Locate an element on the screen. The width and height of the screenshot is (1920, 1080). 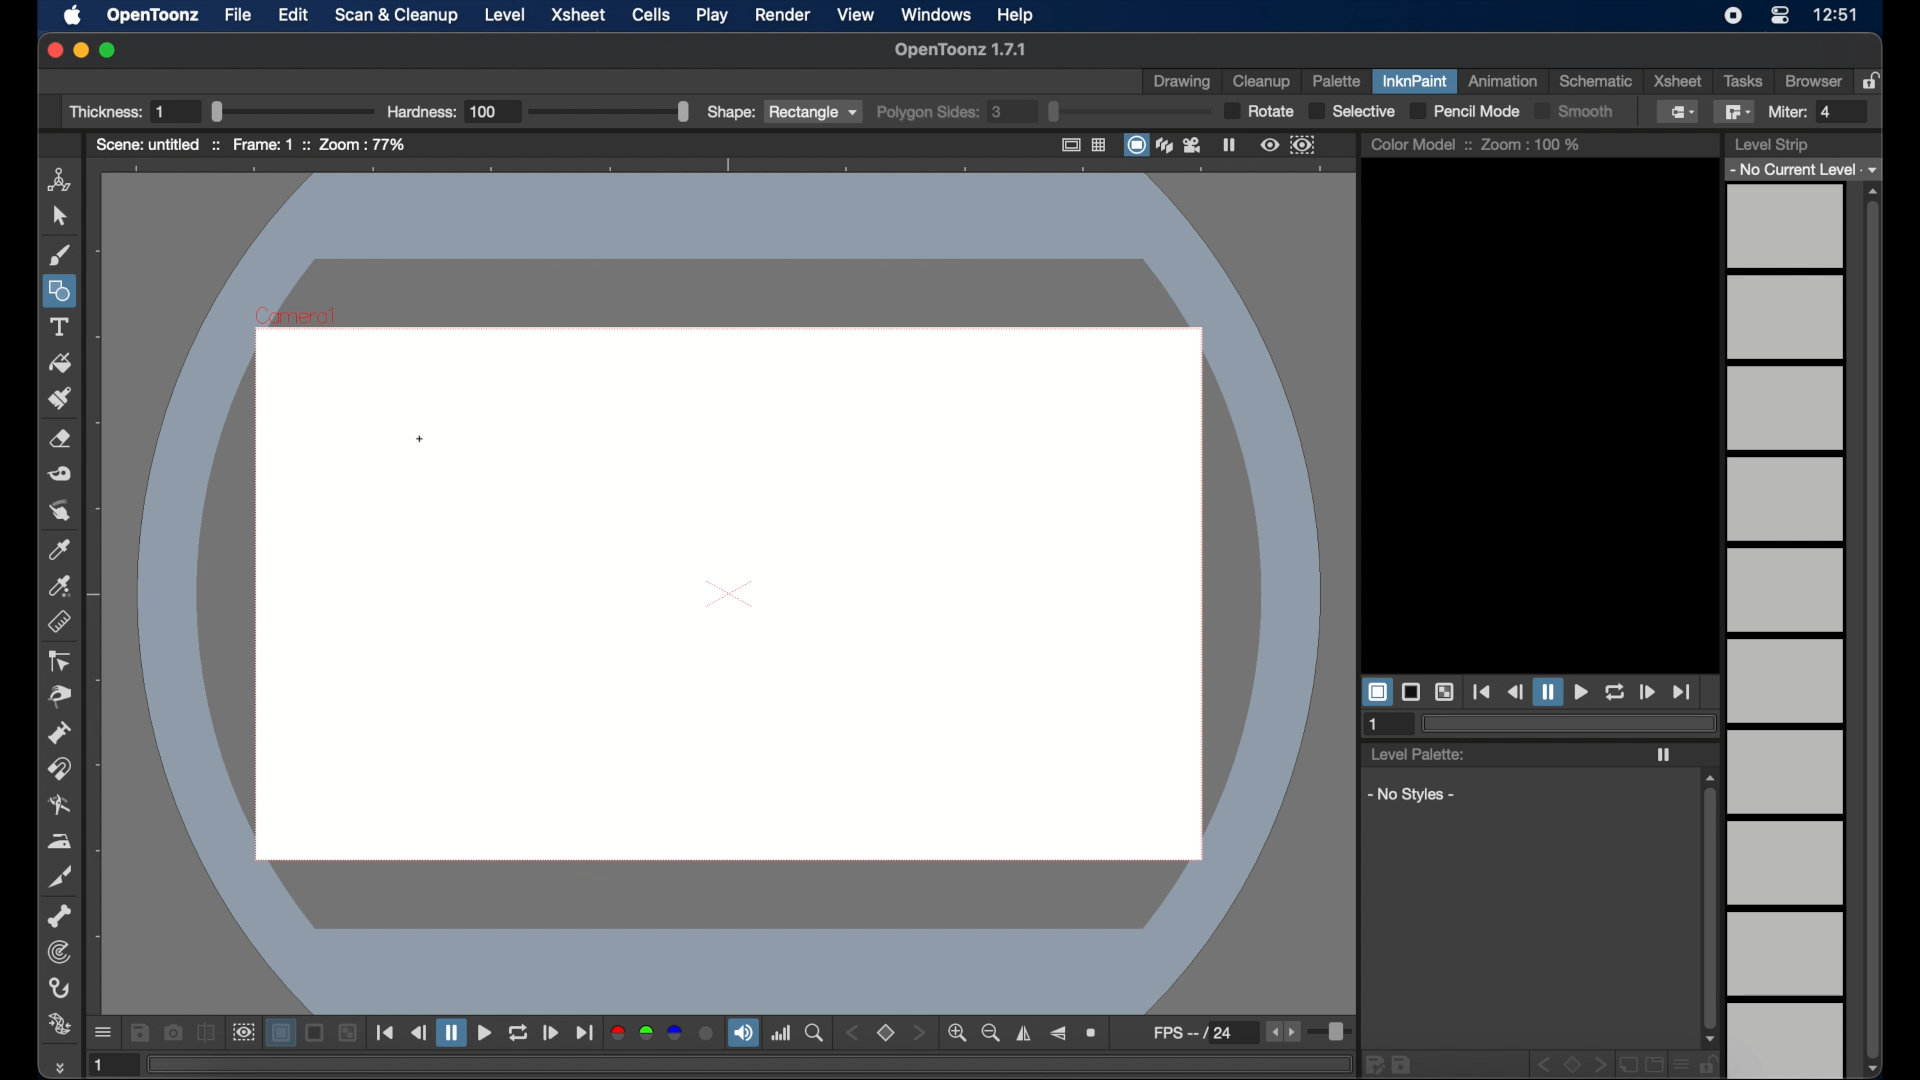
cursor is located at coordinates (420, 440).